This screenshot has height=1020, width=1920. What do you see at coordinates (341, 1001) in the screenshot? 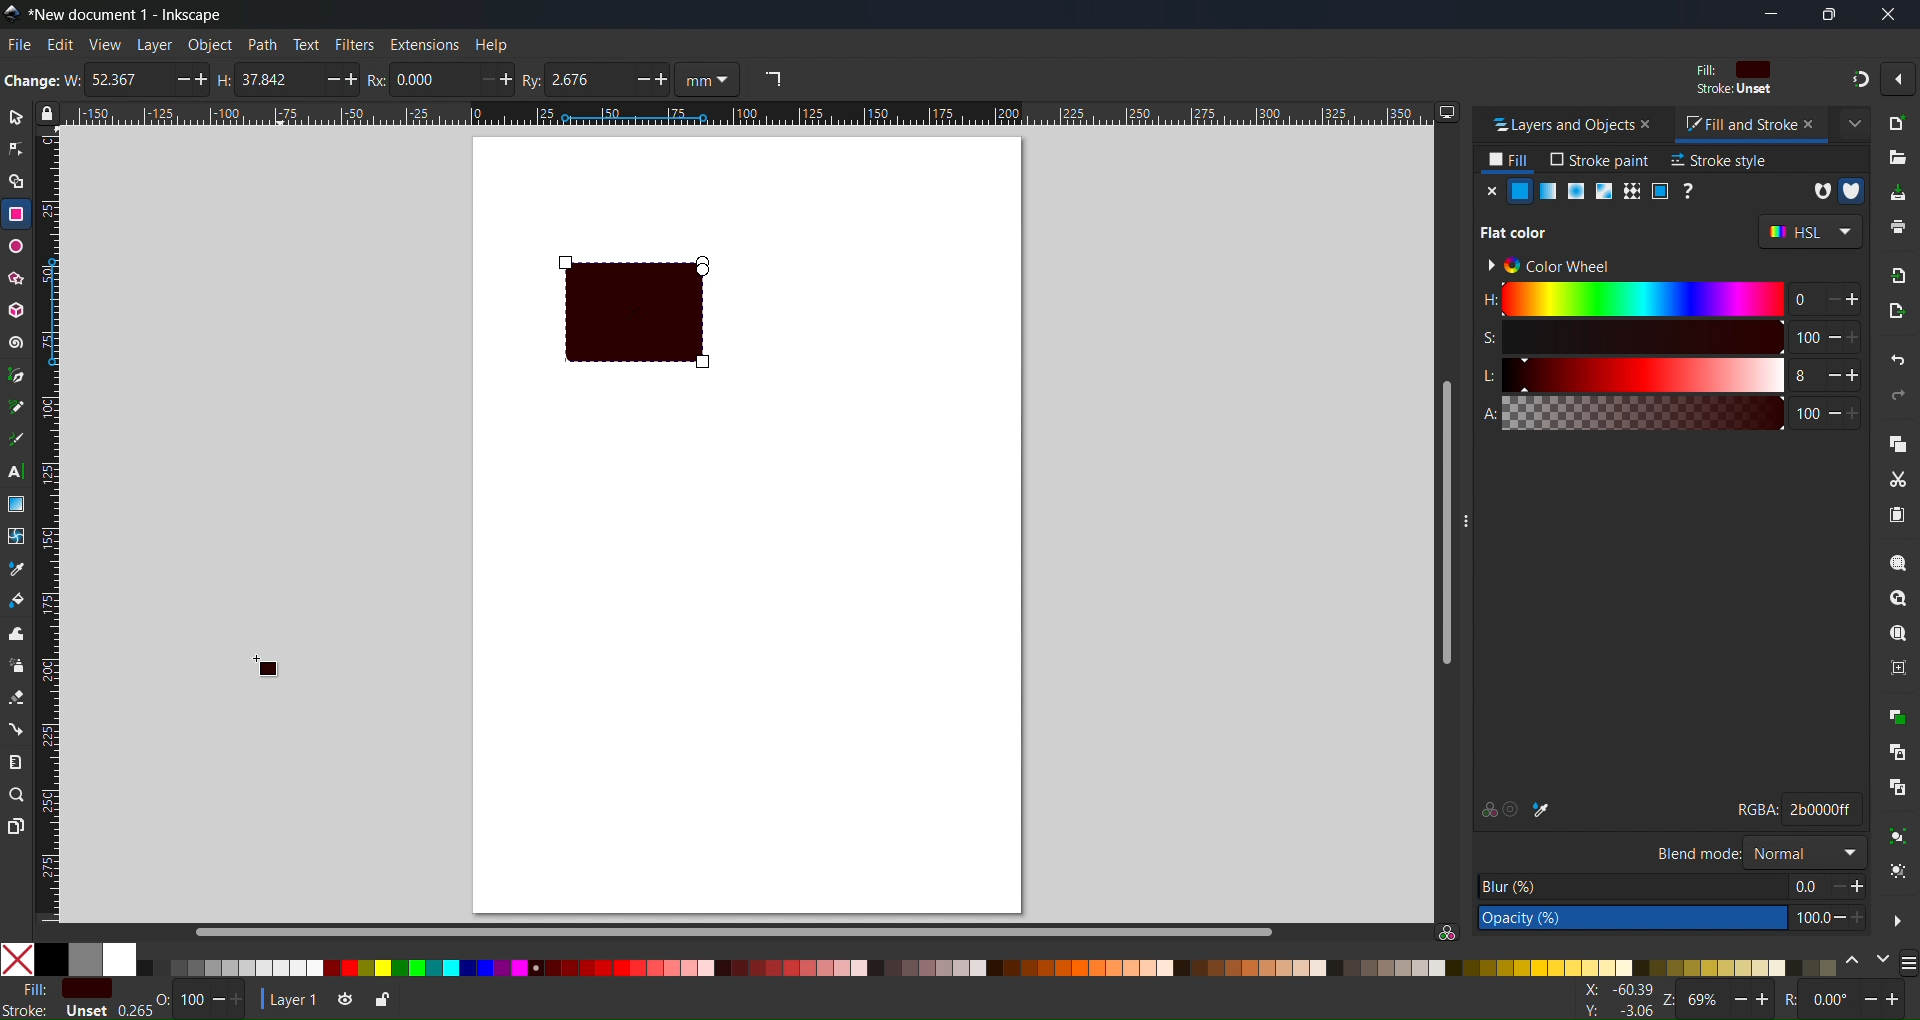
I see `Toggle current layer visibility` at bounding box center [341, 1001].